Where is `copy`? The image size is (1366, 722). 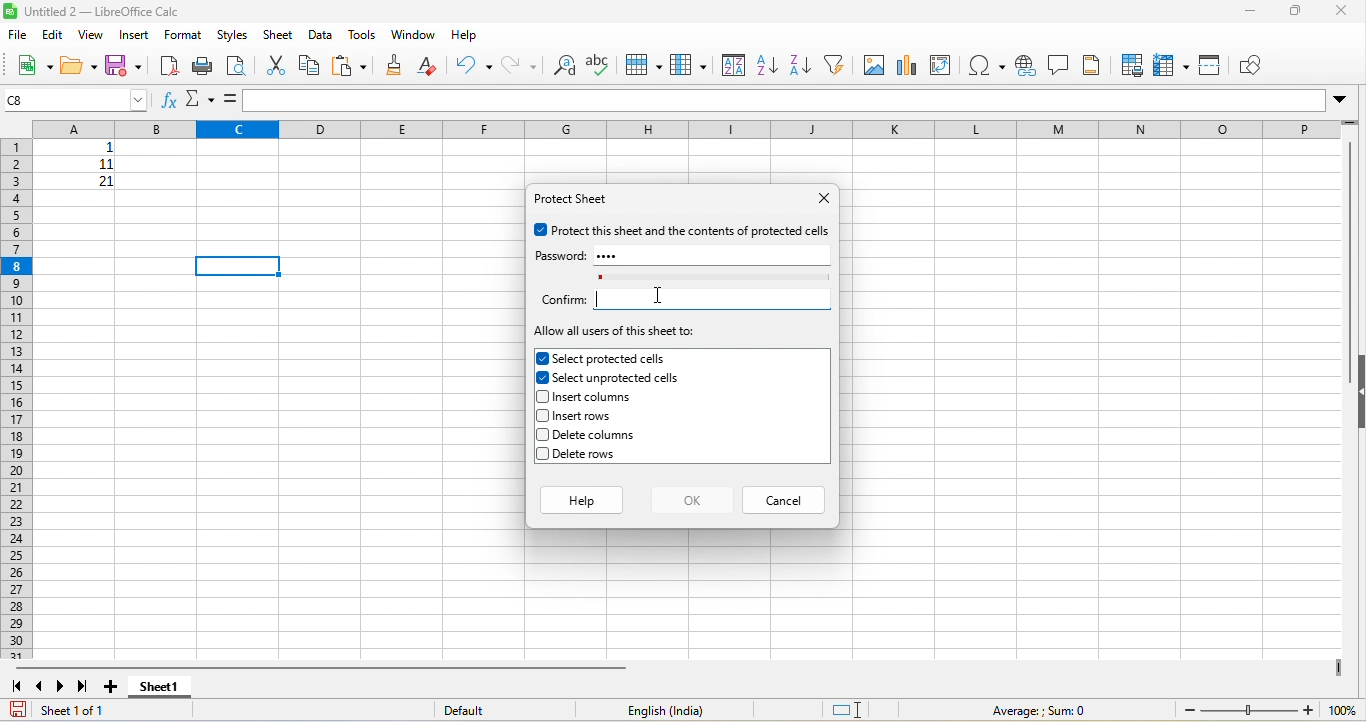 copy is located at coordinates (310, 67).